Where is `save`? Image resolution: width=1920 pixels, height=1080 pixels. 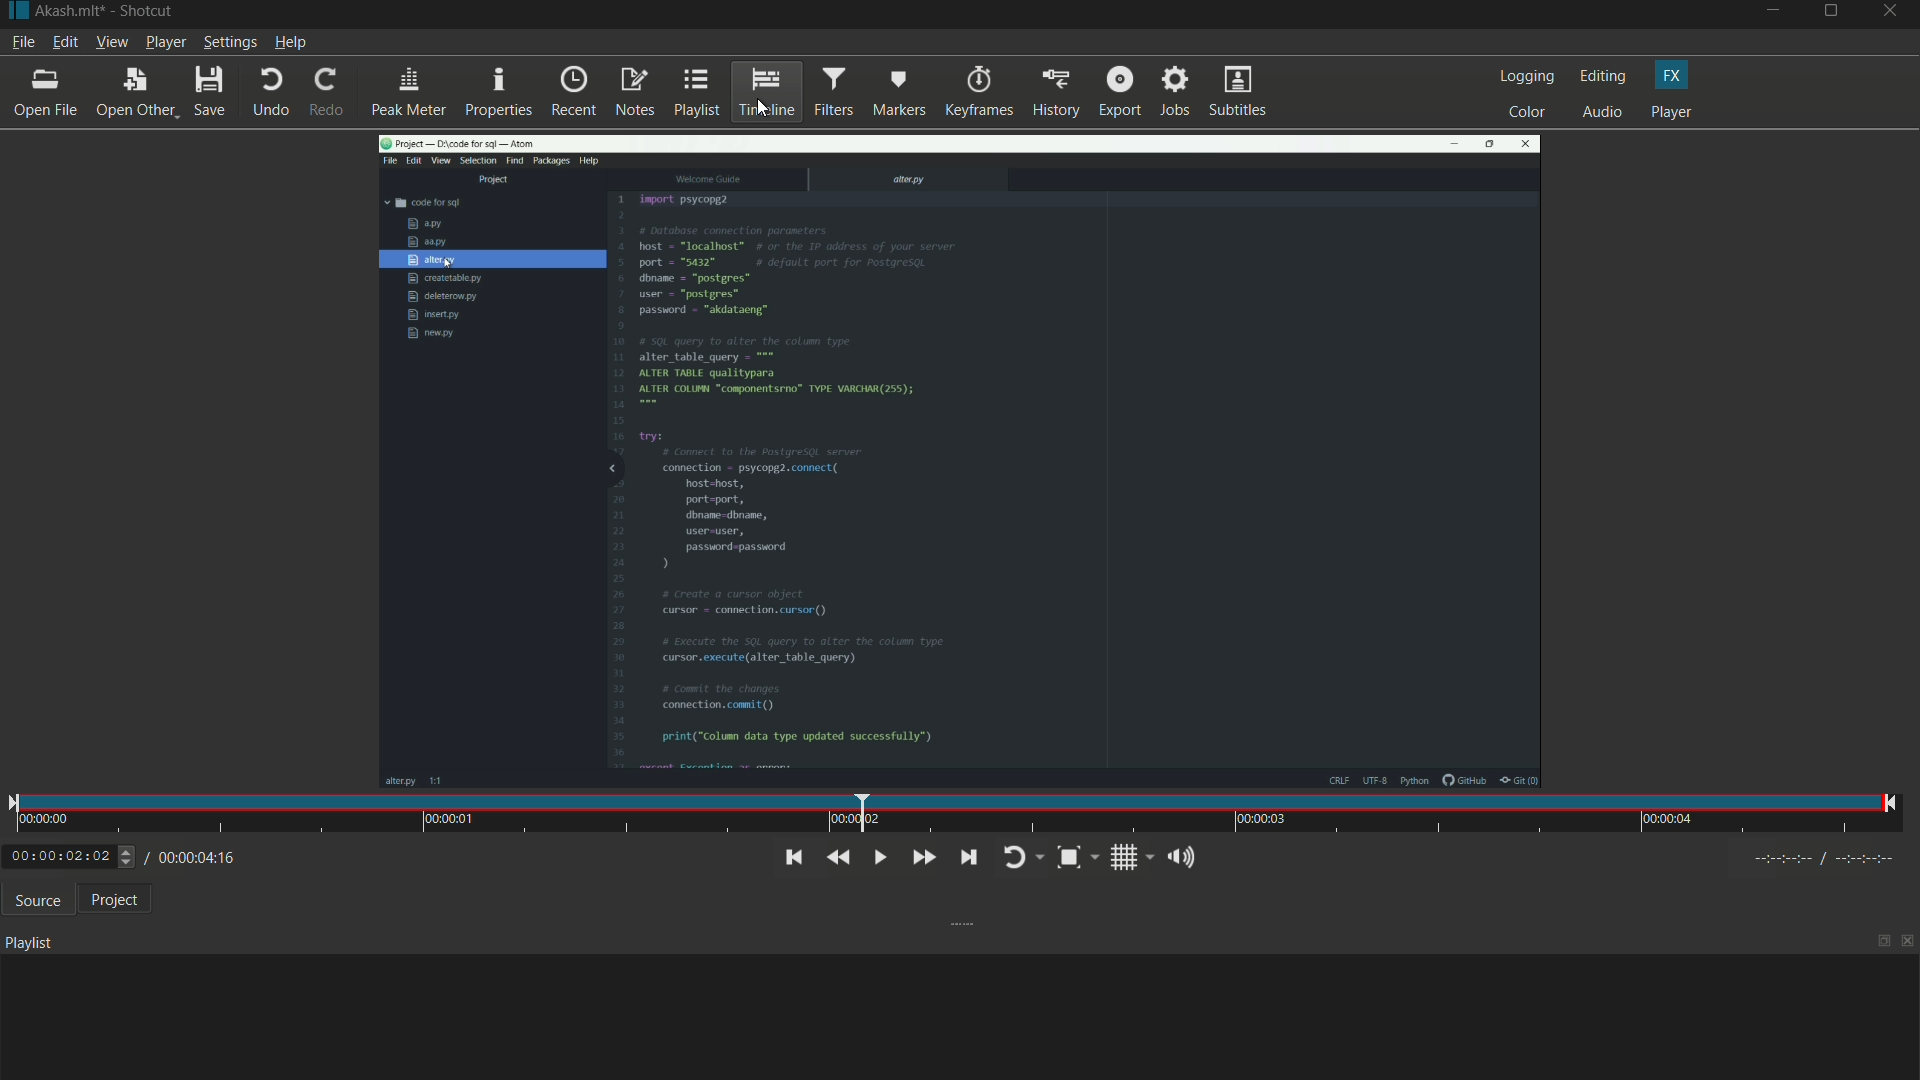 save is located at coordinates (208, 92).